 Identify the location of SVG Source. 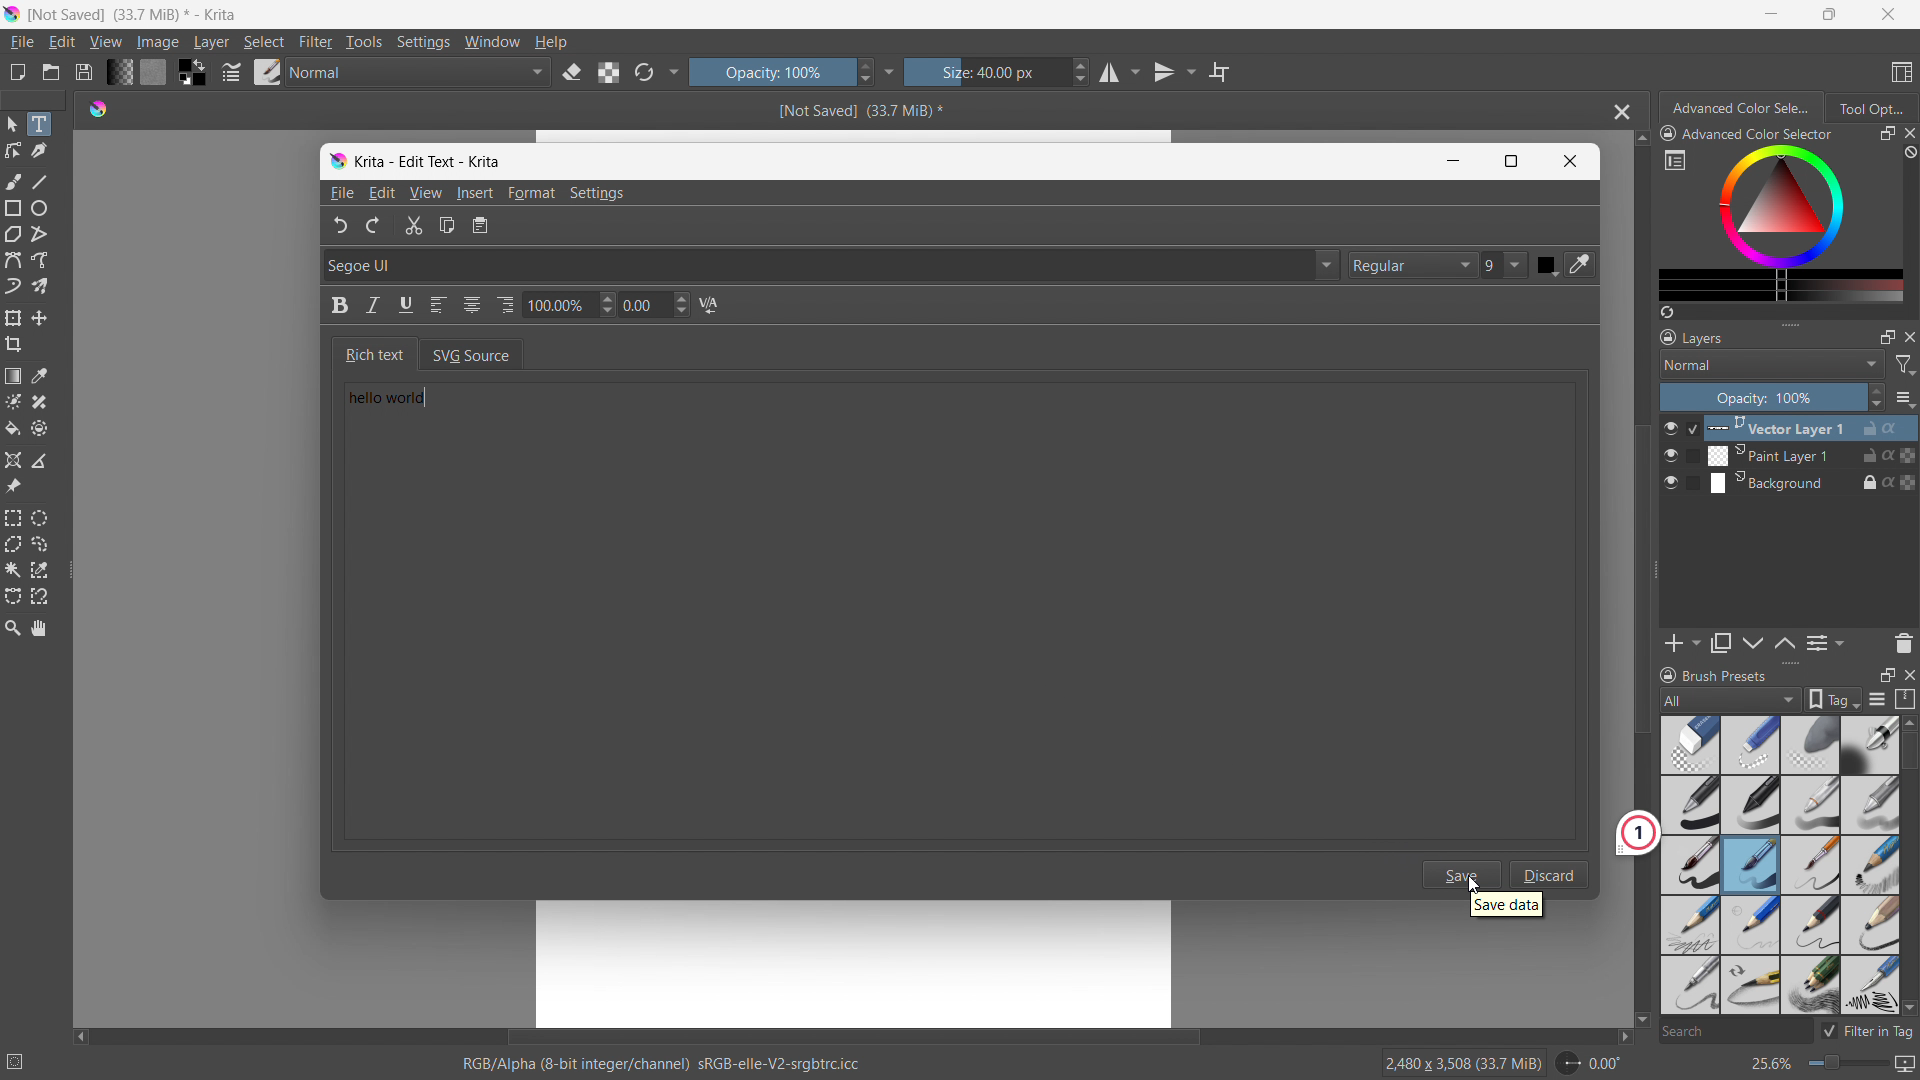
(485, 353).